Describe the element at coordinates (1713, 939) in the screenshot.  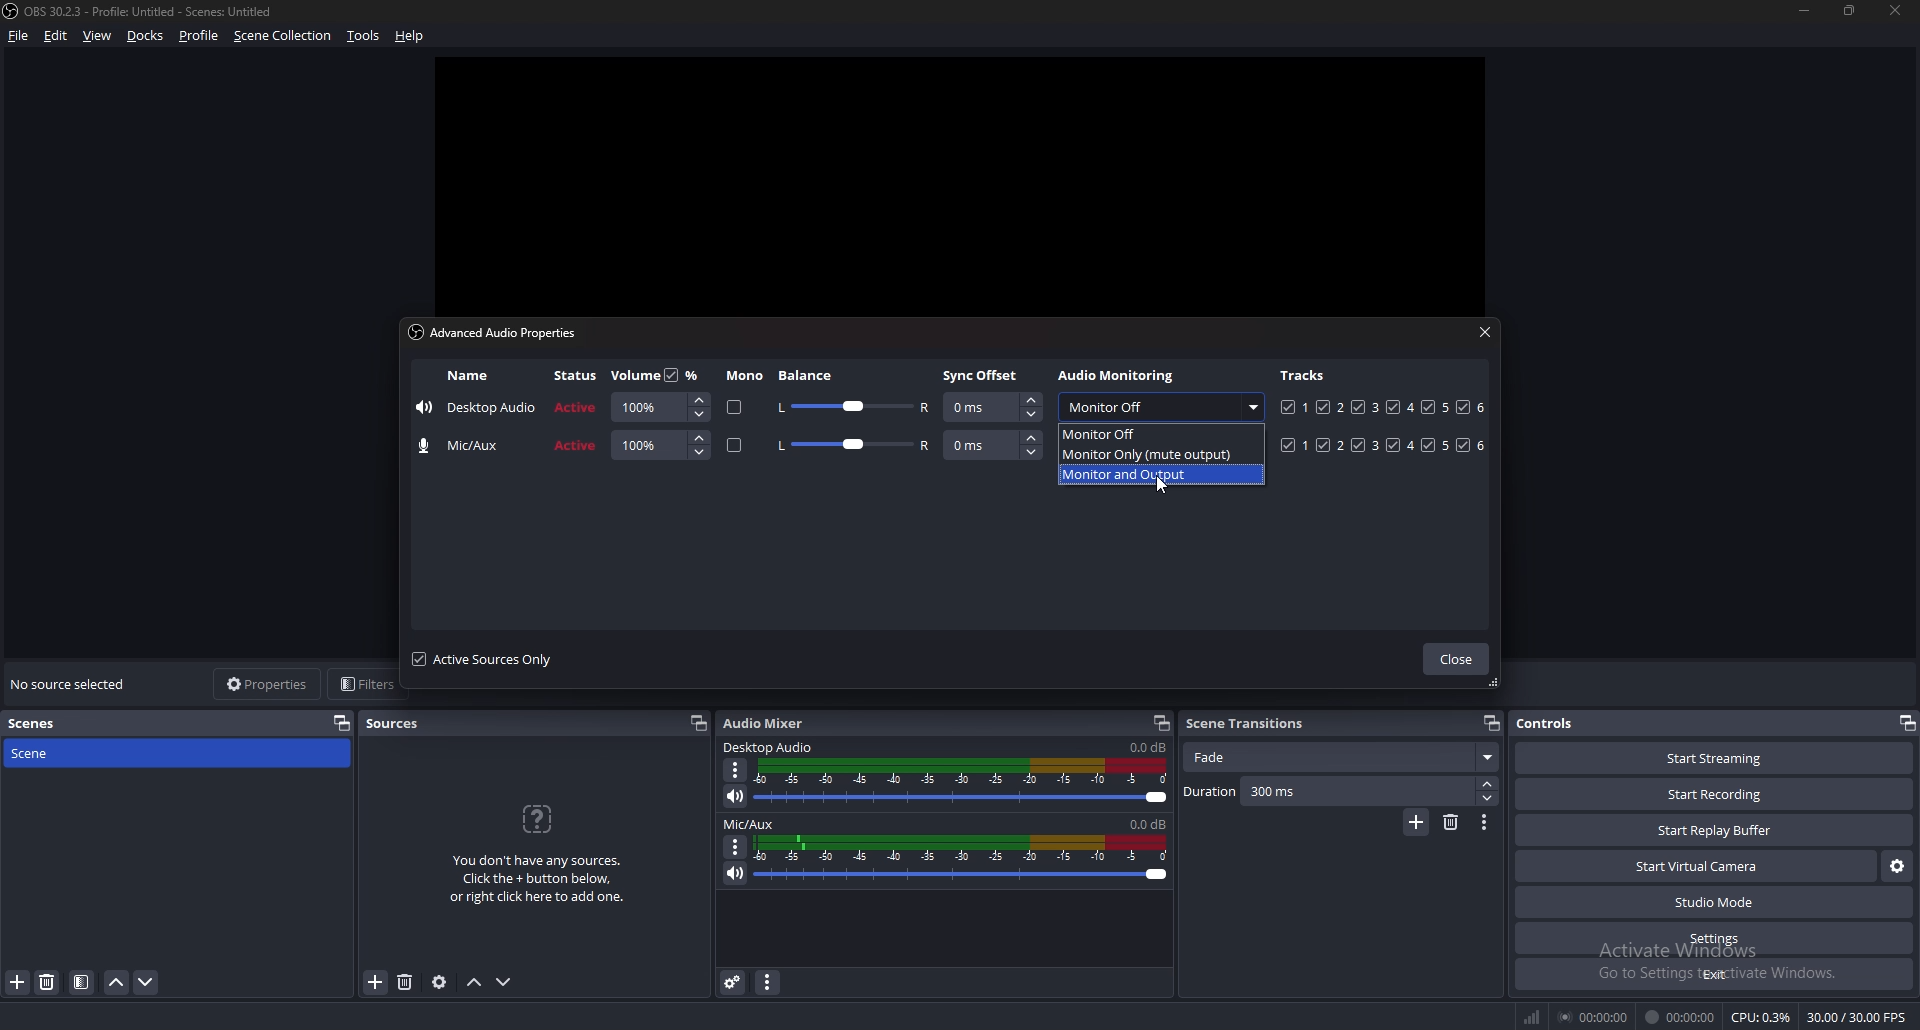
I see `settings` at that location.